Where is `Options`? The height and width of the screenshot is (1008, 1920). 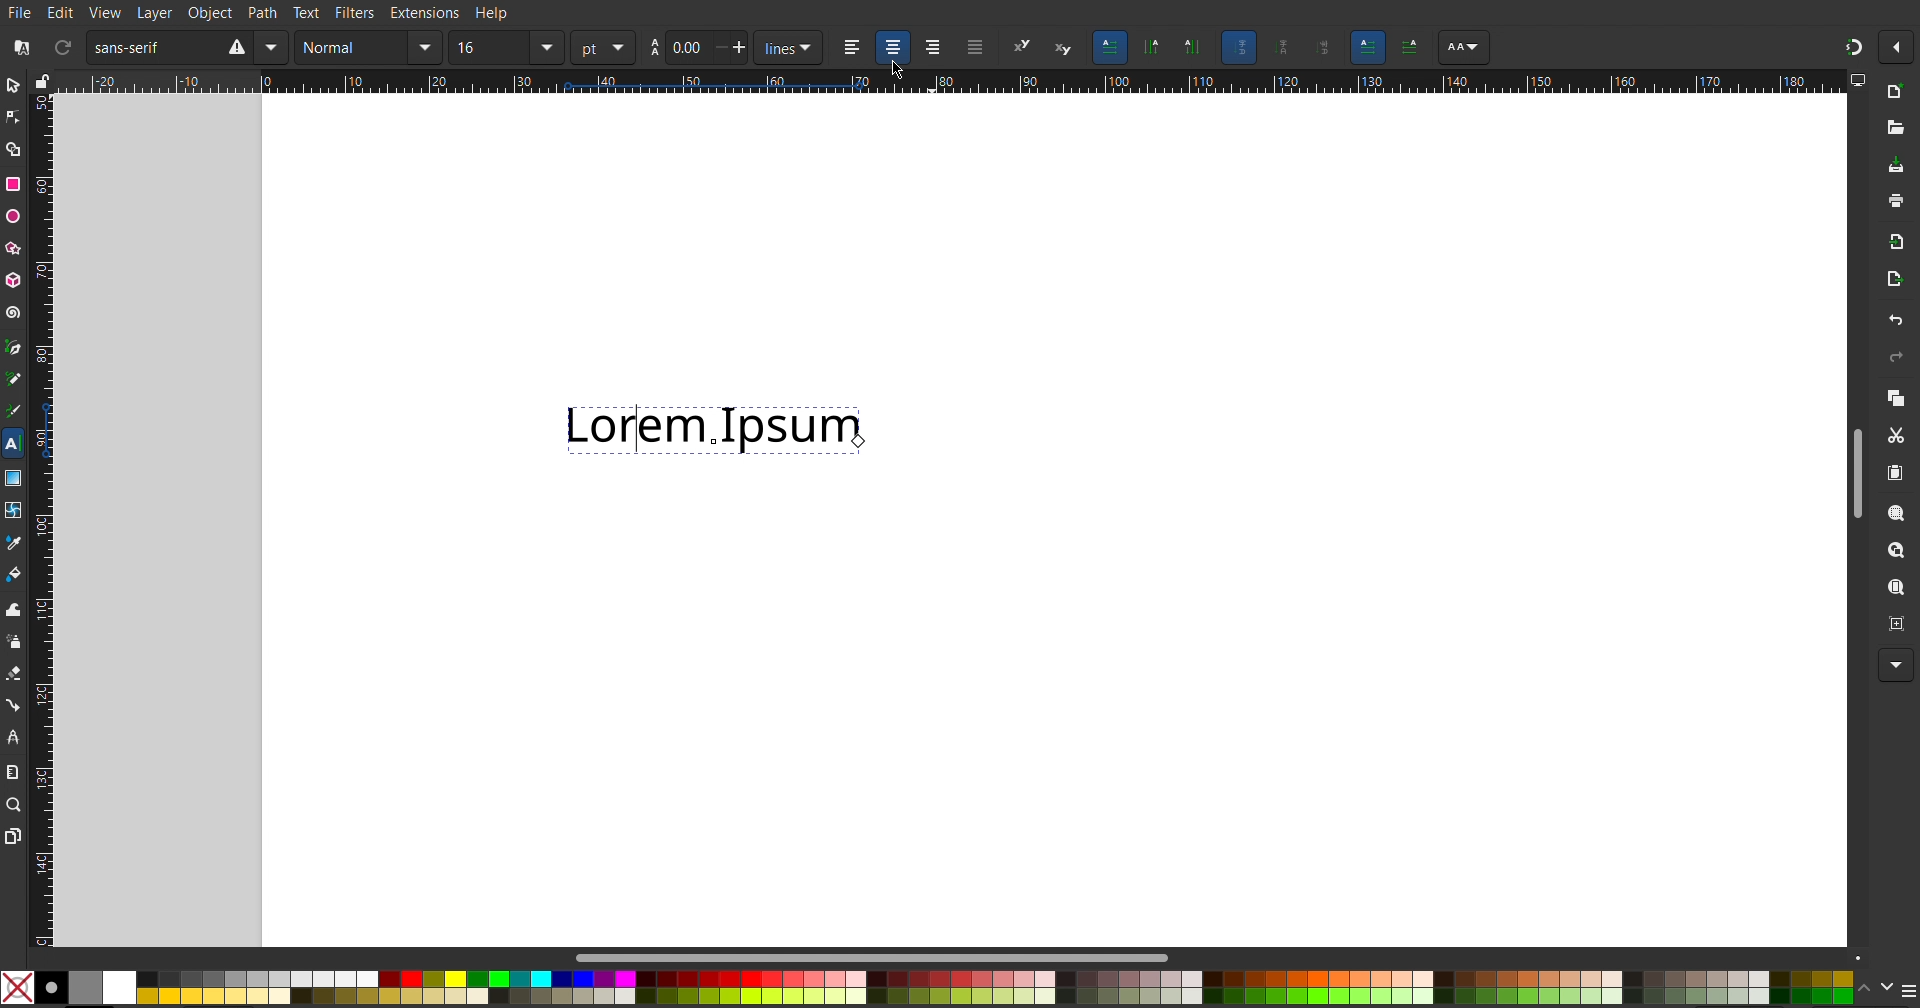 Options is located at coordinates (1896, 45).